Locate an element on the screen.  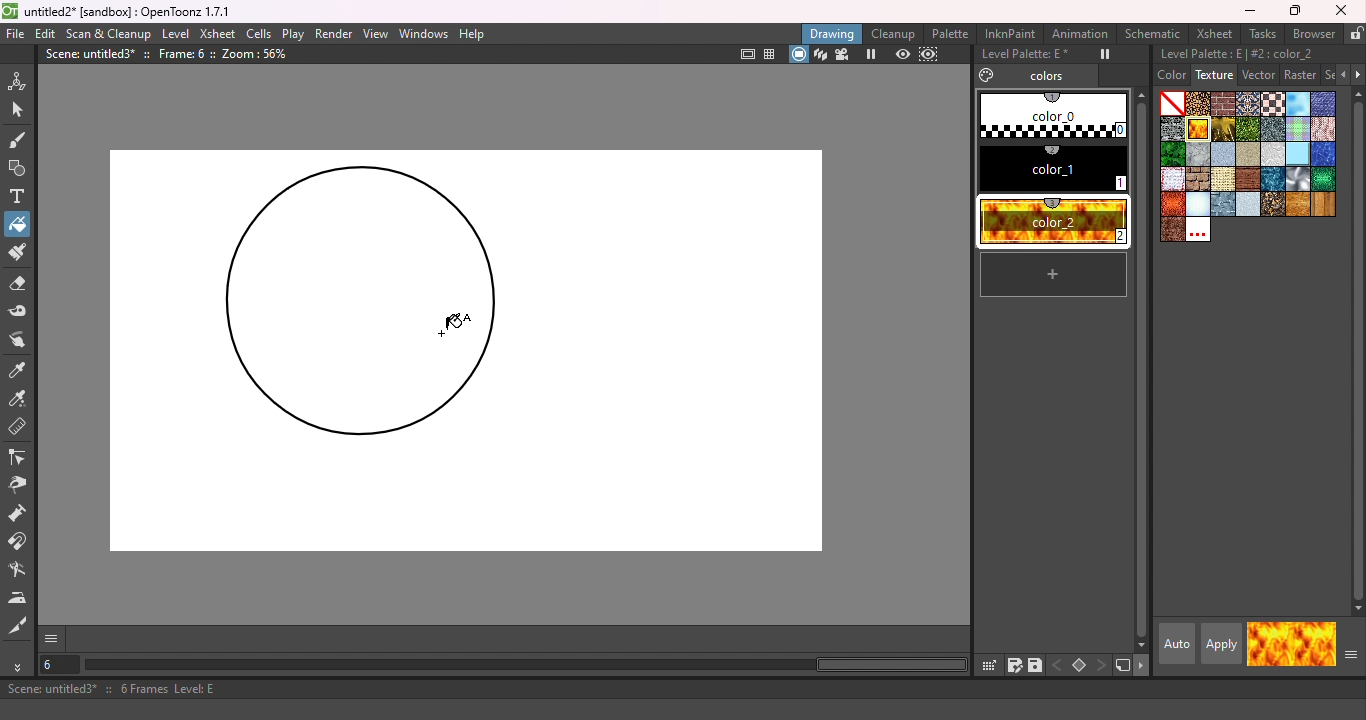
Cutter tool is located at coordinates (18, 627).